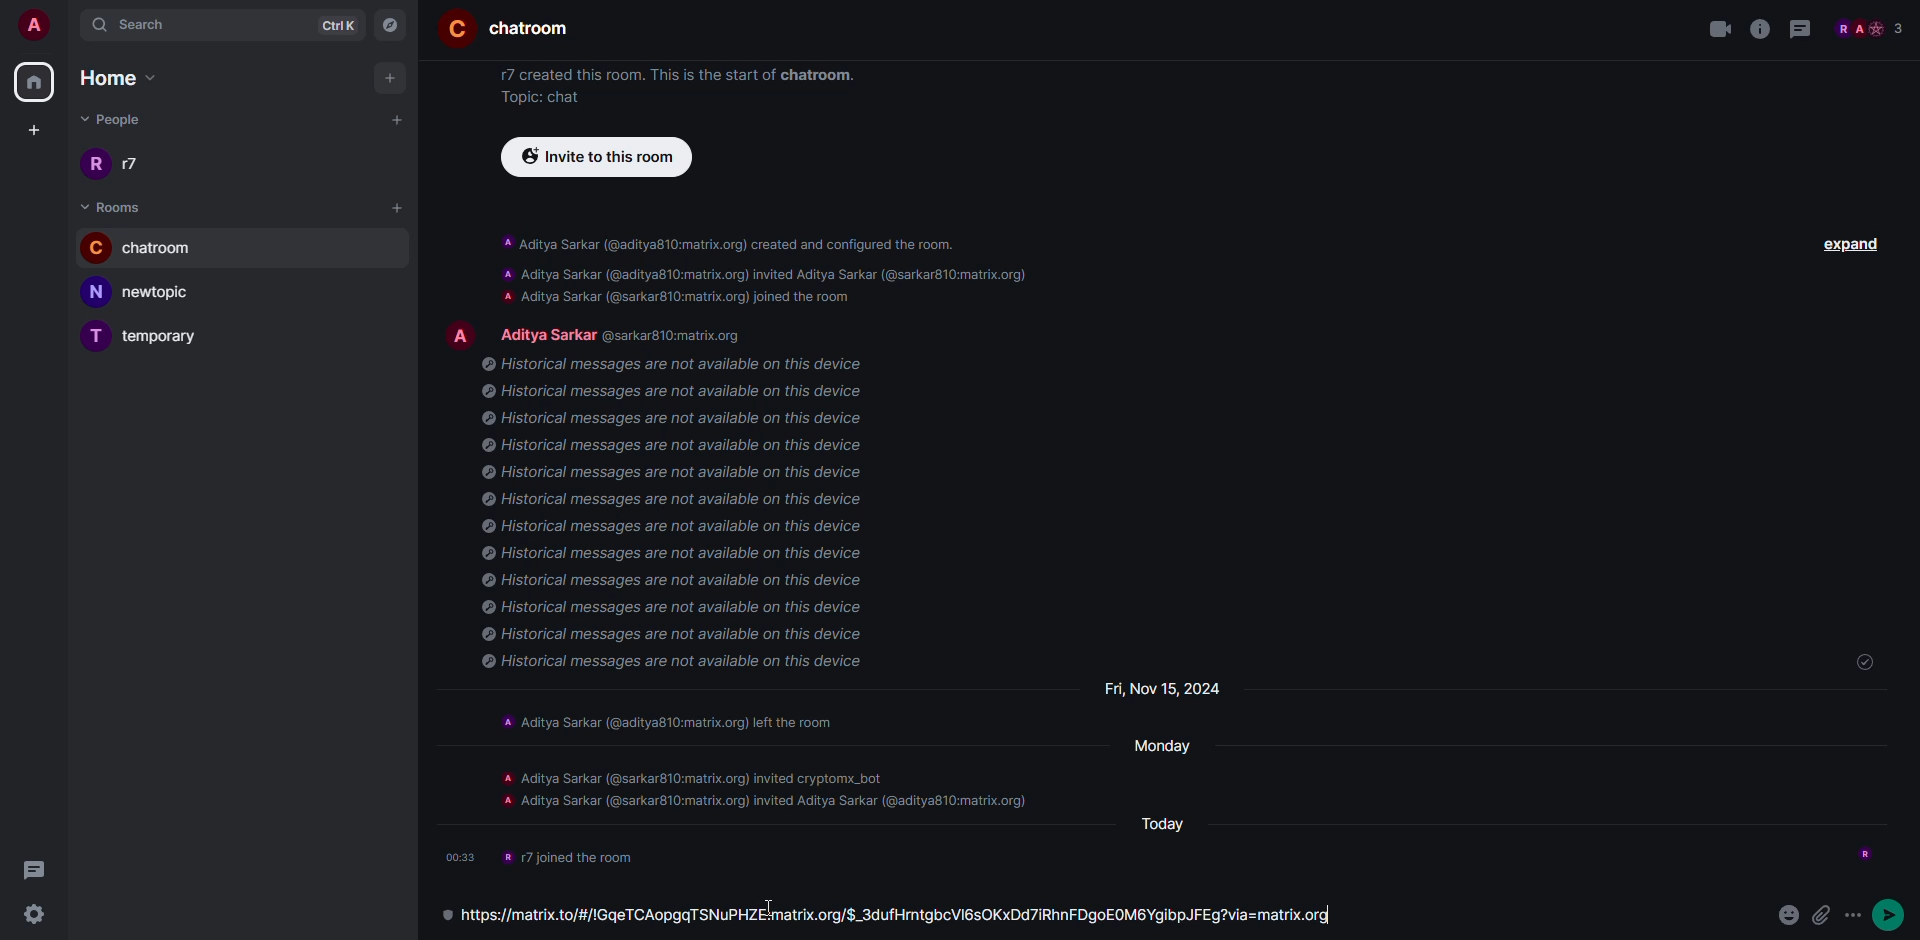 The image size is (1920, 940). Describe the element at coordinates (594, 157) in the screenshot. I see `invite` at that location.